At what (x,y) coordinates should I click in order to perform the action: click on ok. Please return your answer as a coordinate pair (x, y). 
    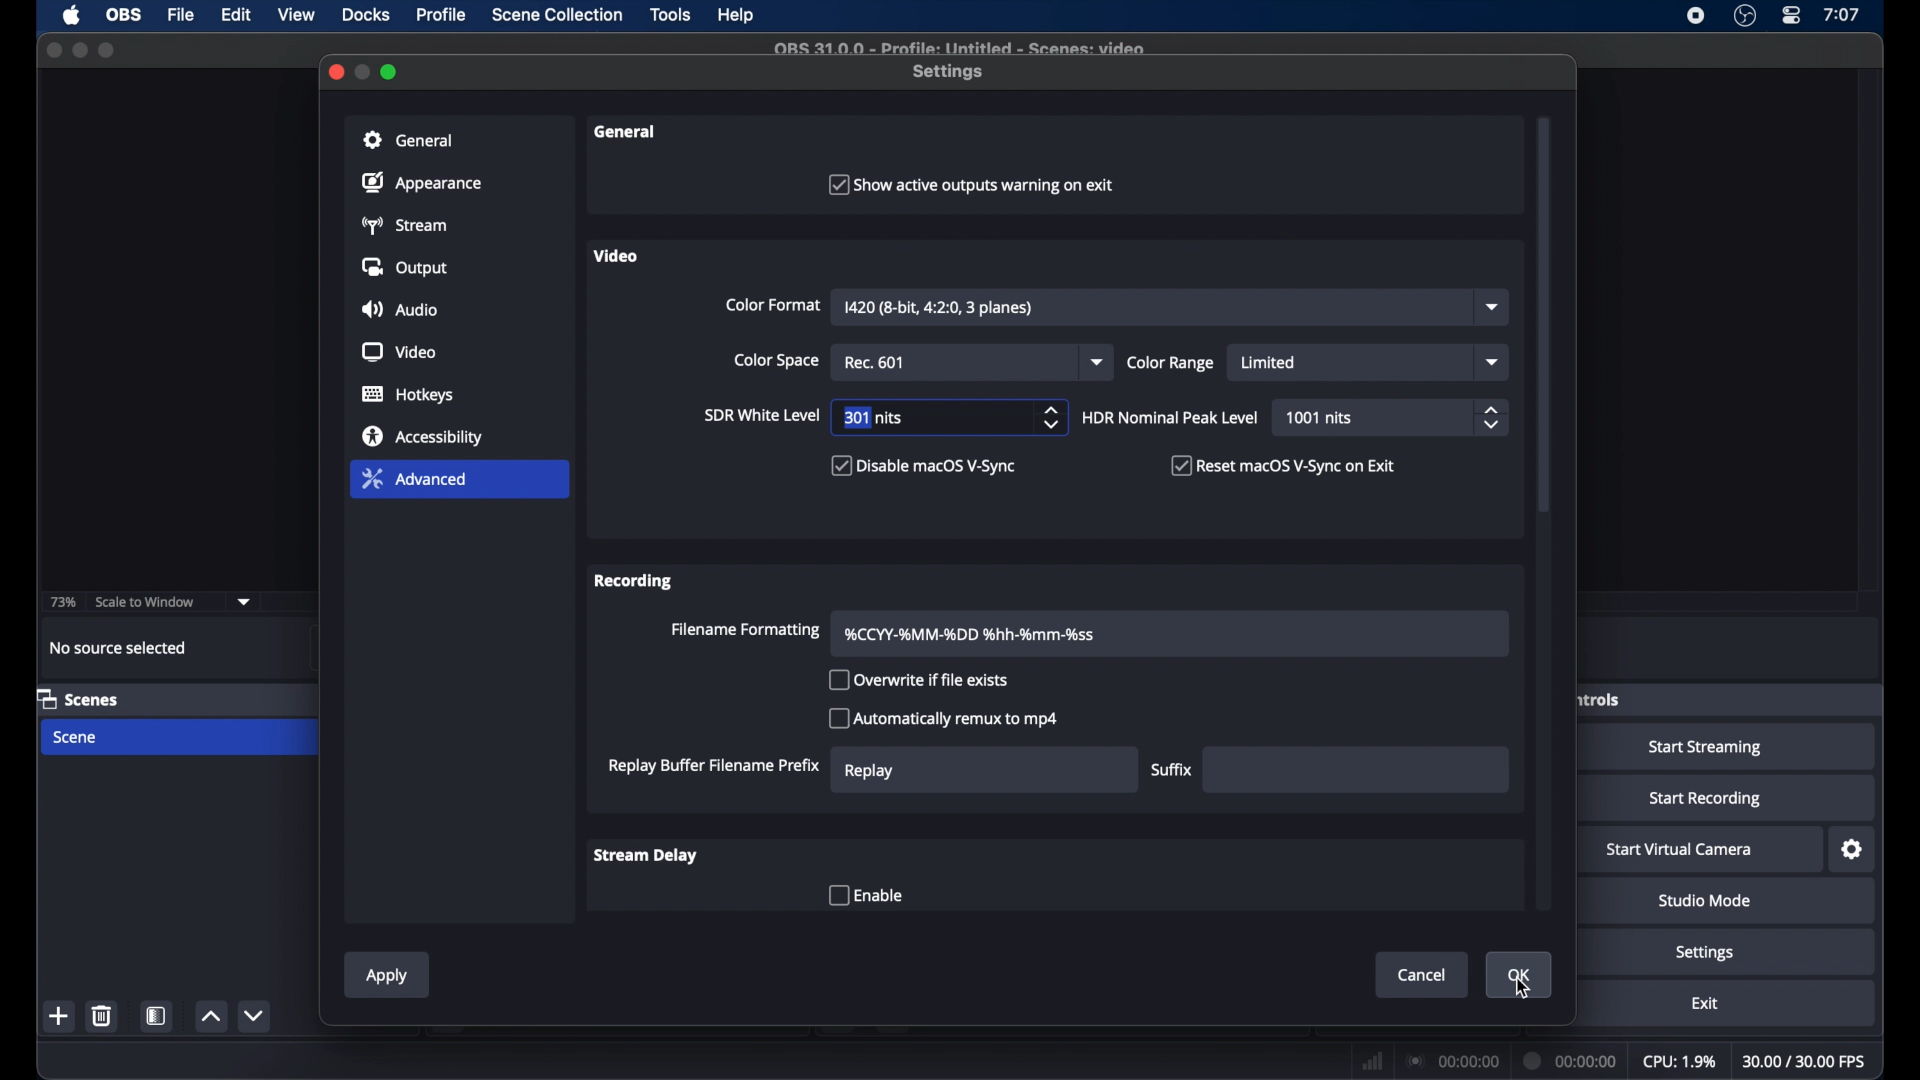
    Looking at the image, I should click on (1519, 976).